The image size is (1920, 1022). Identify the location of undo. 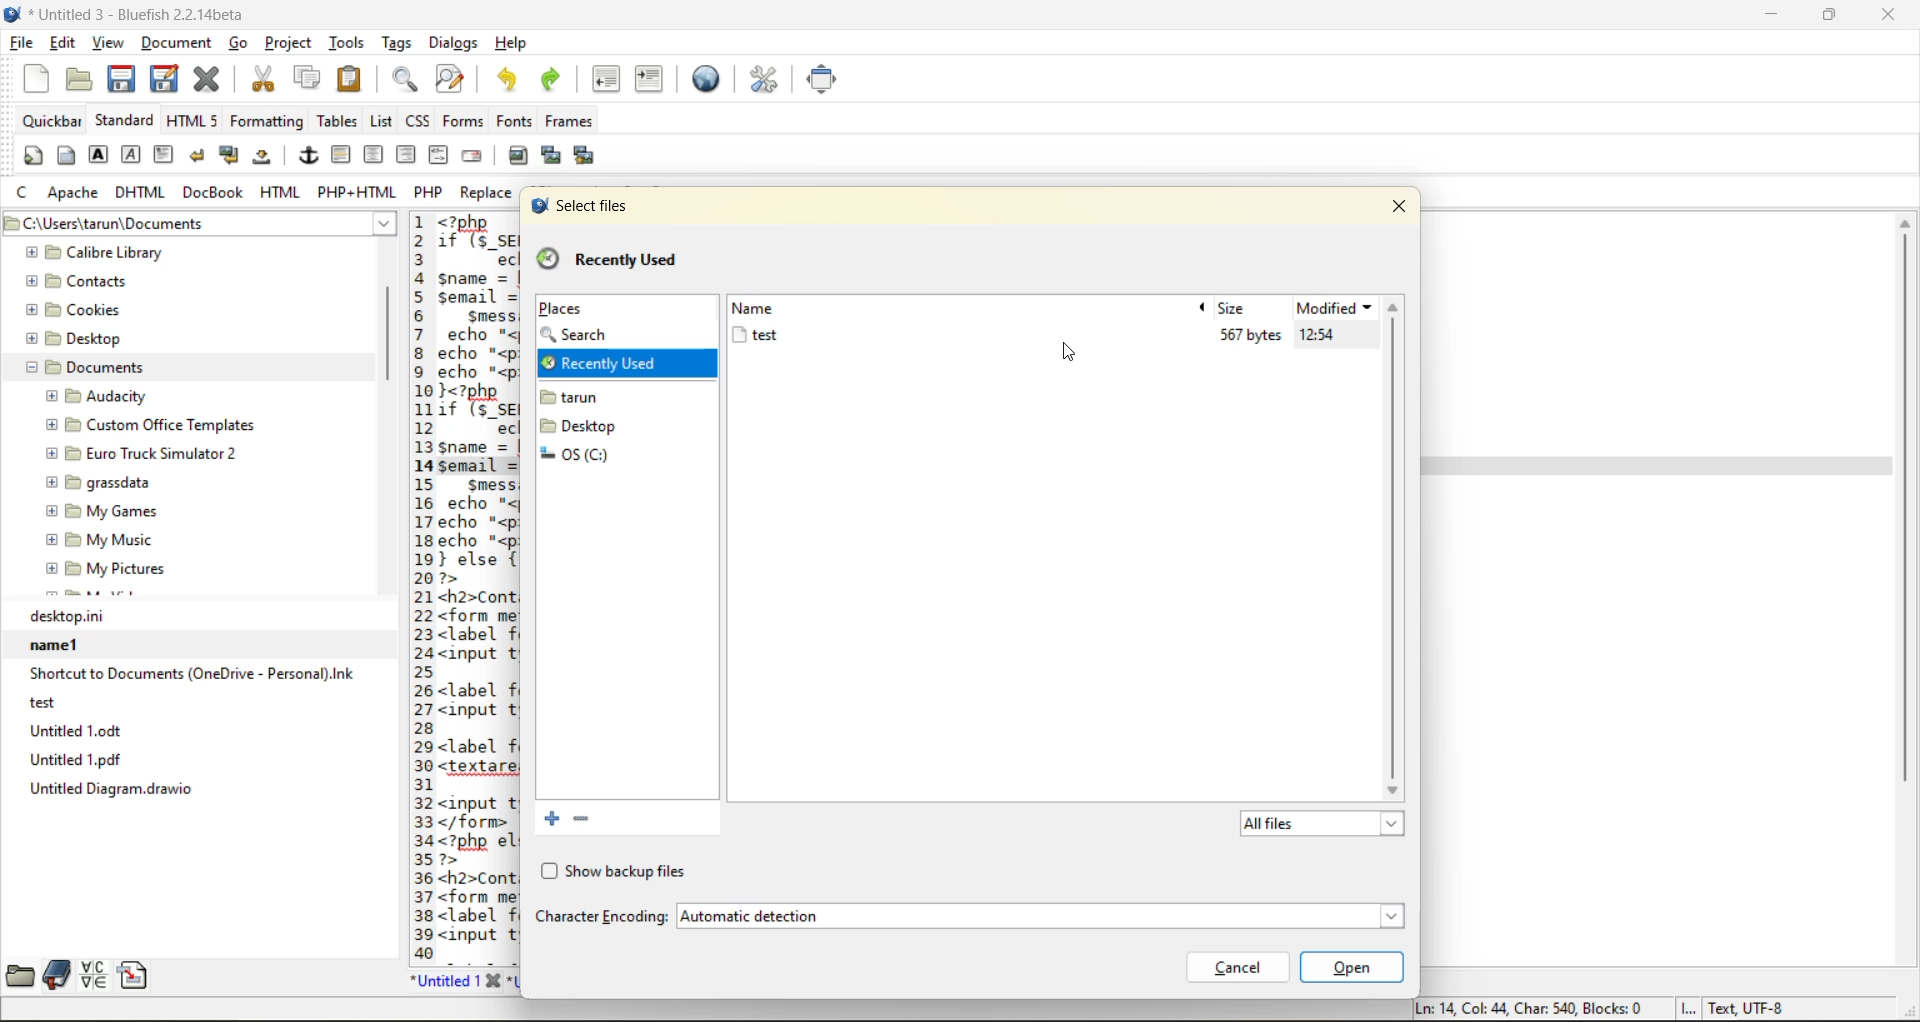
(505, 79).